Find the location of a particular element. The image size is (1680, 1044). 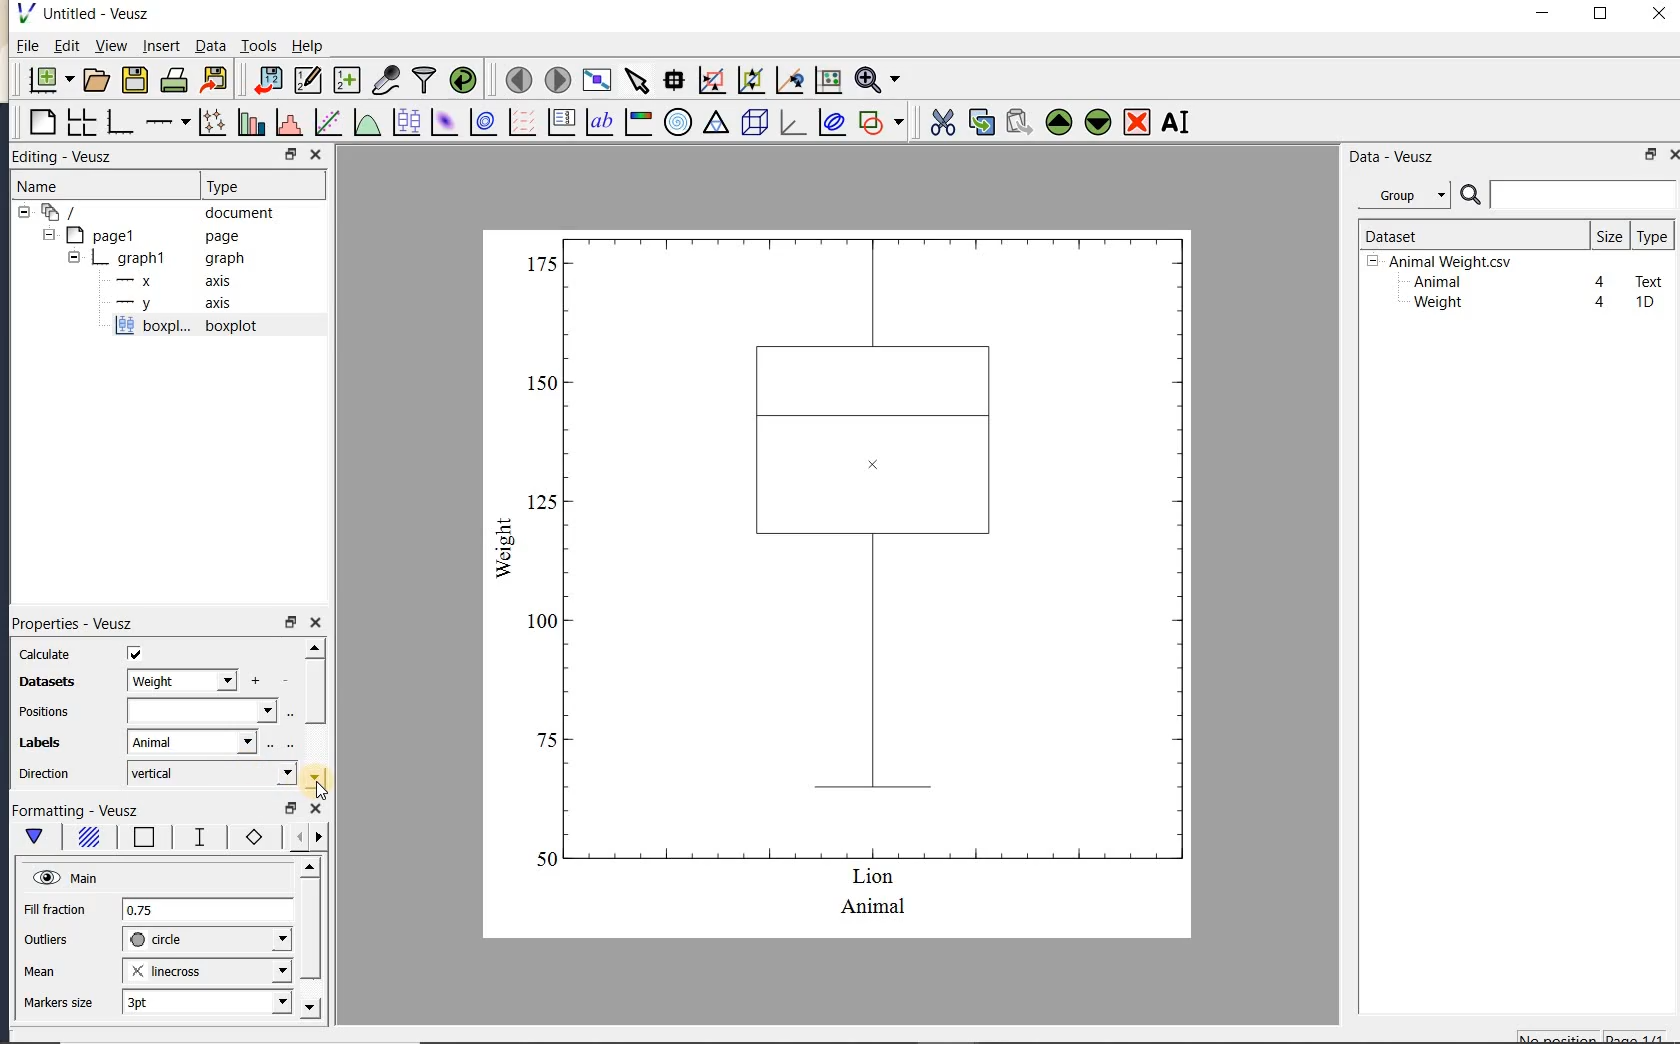

Tools is located at coordinates (260, 44).